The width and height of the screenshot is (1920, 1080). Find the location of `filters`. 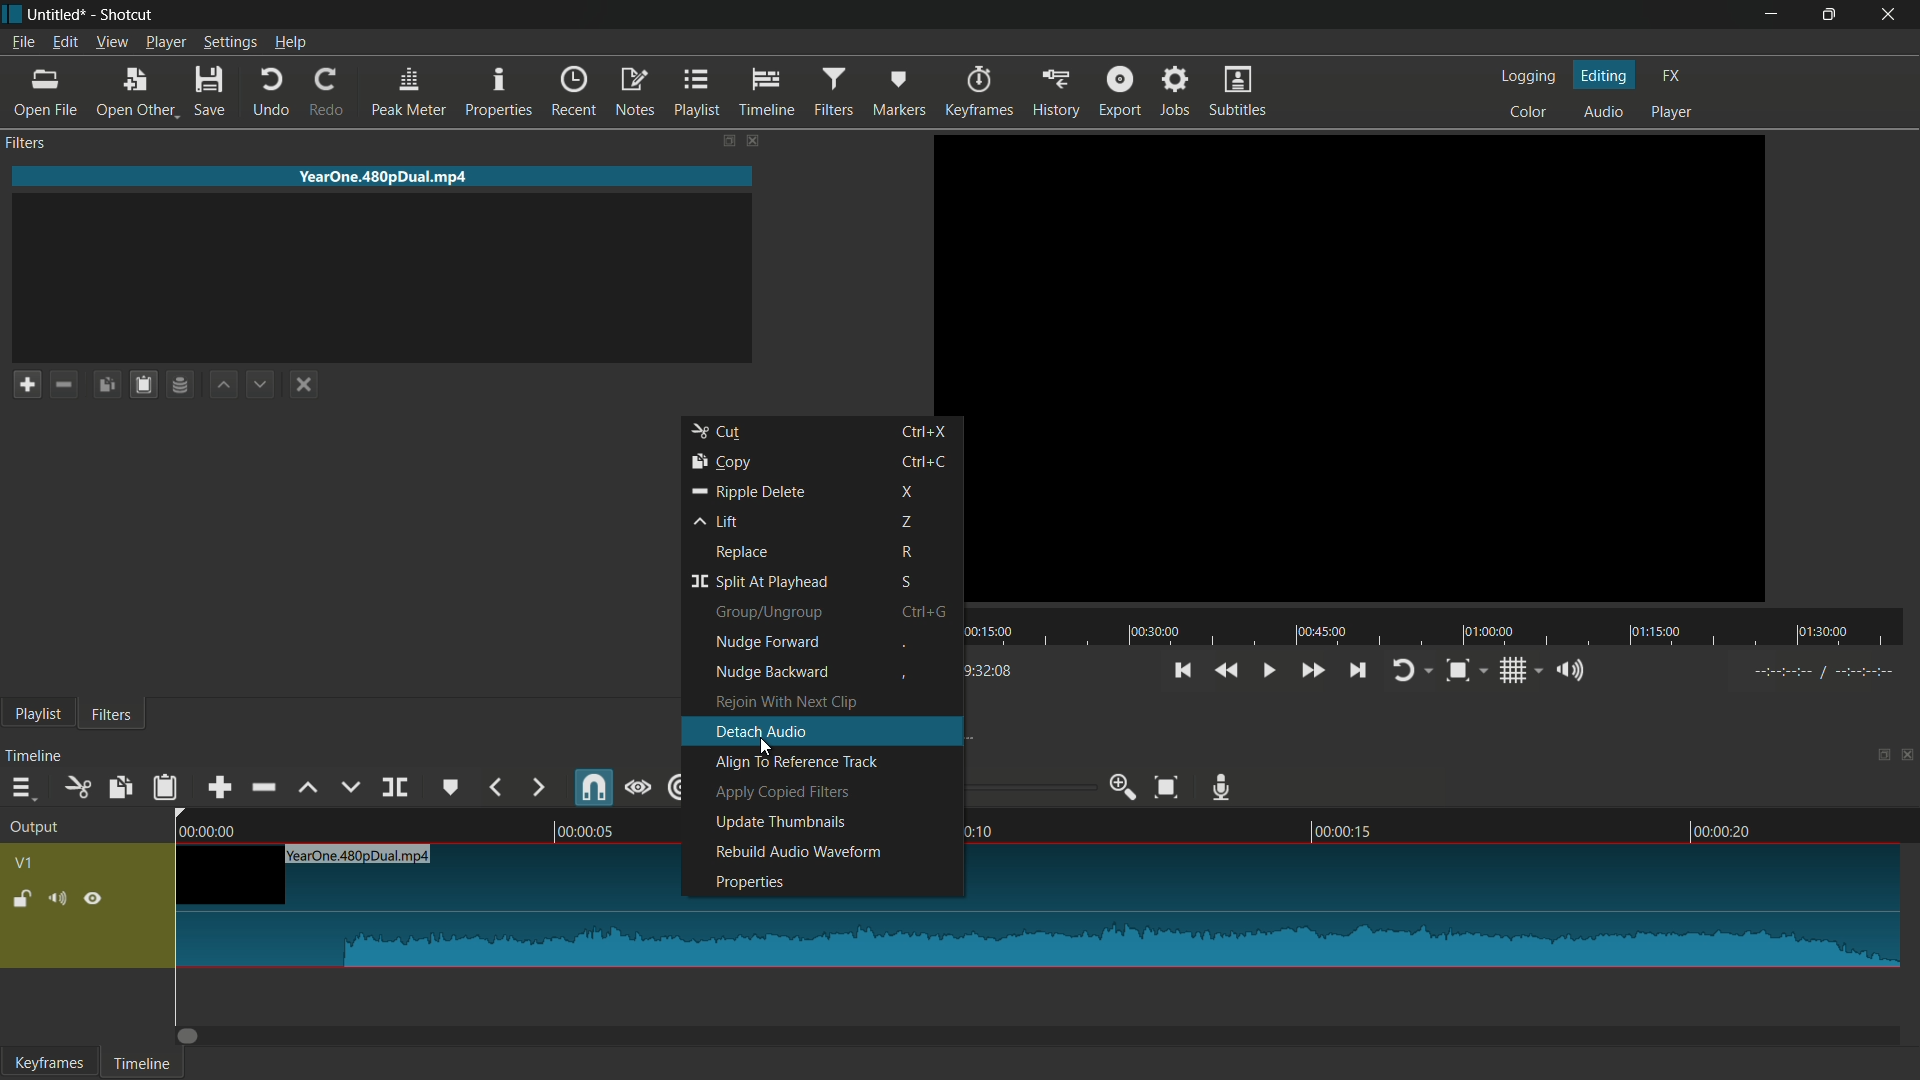

filters is located at coordinates (113, 714).